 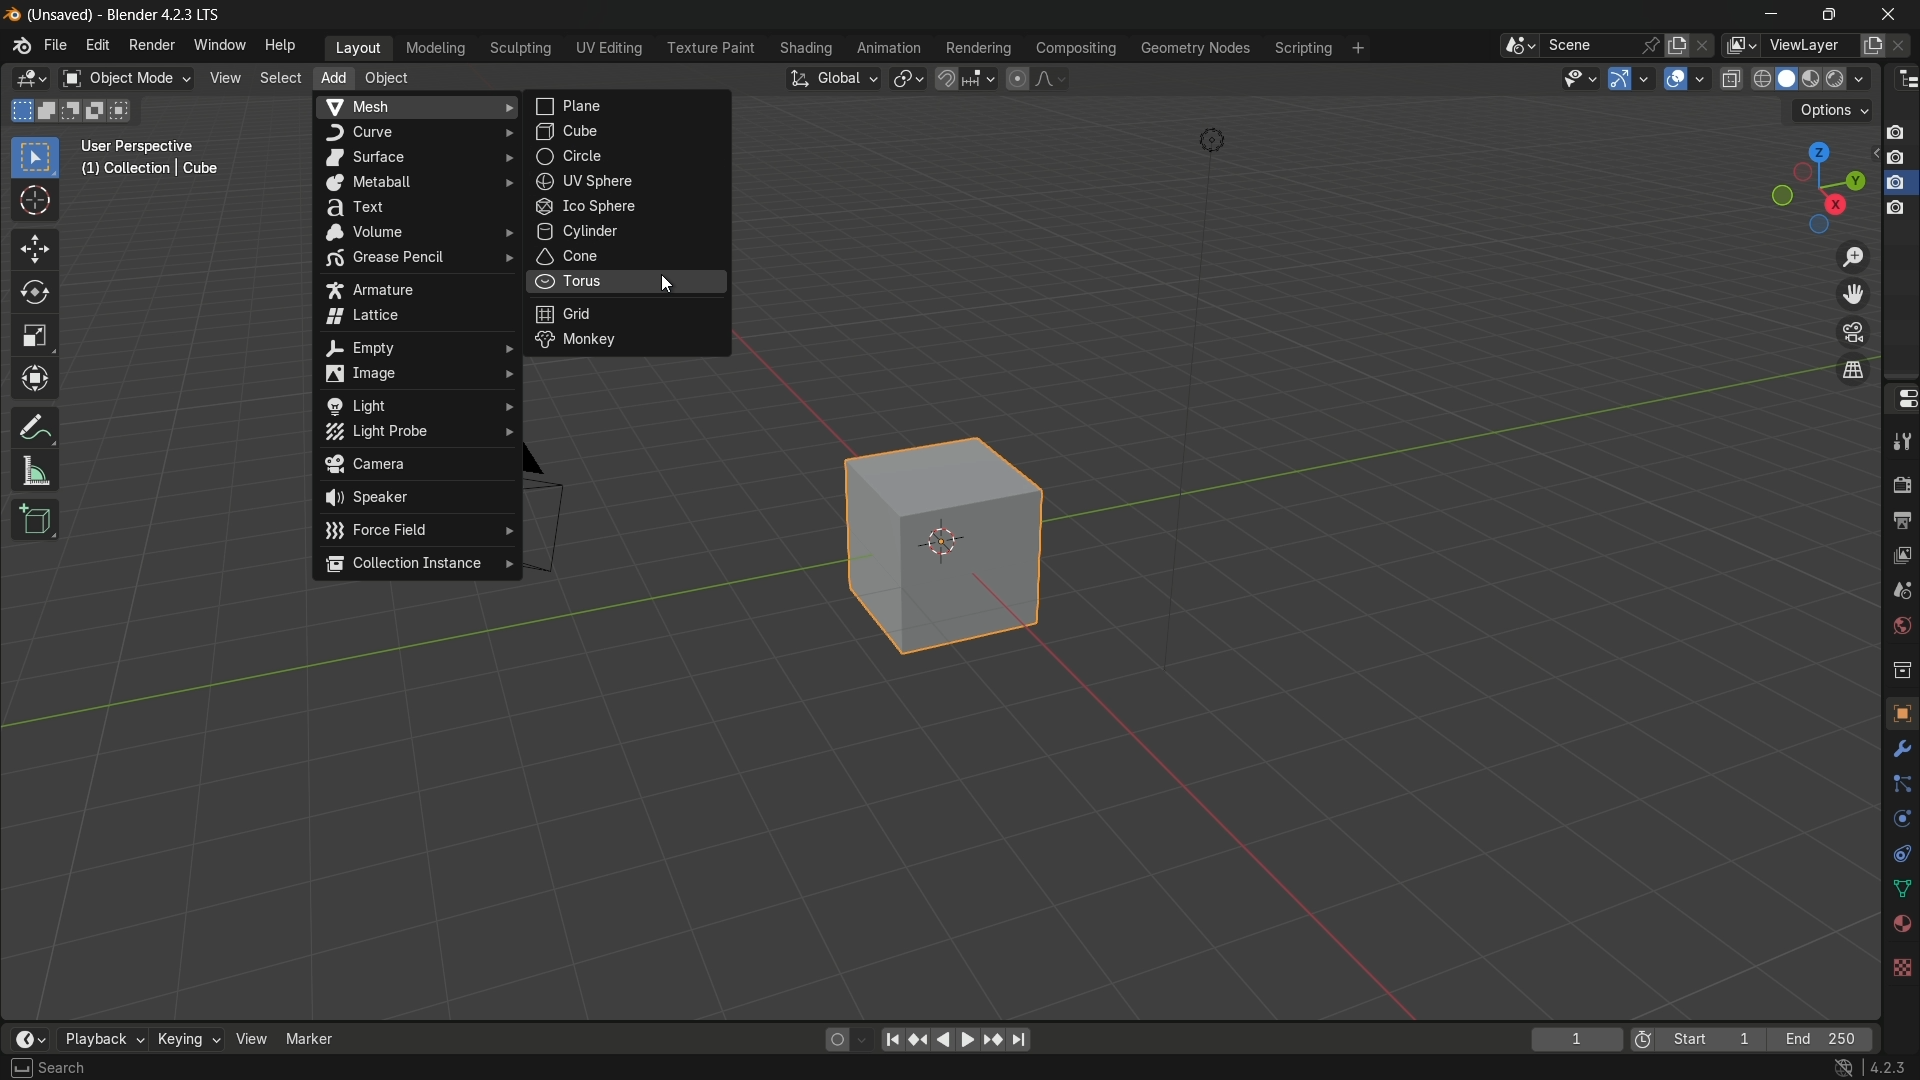 I want to click on scripting, so click(x=1303, y=49).